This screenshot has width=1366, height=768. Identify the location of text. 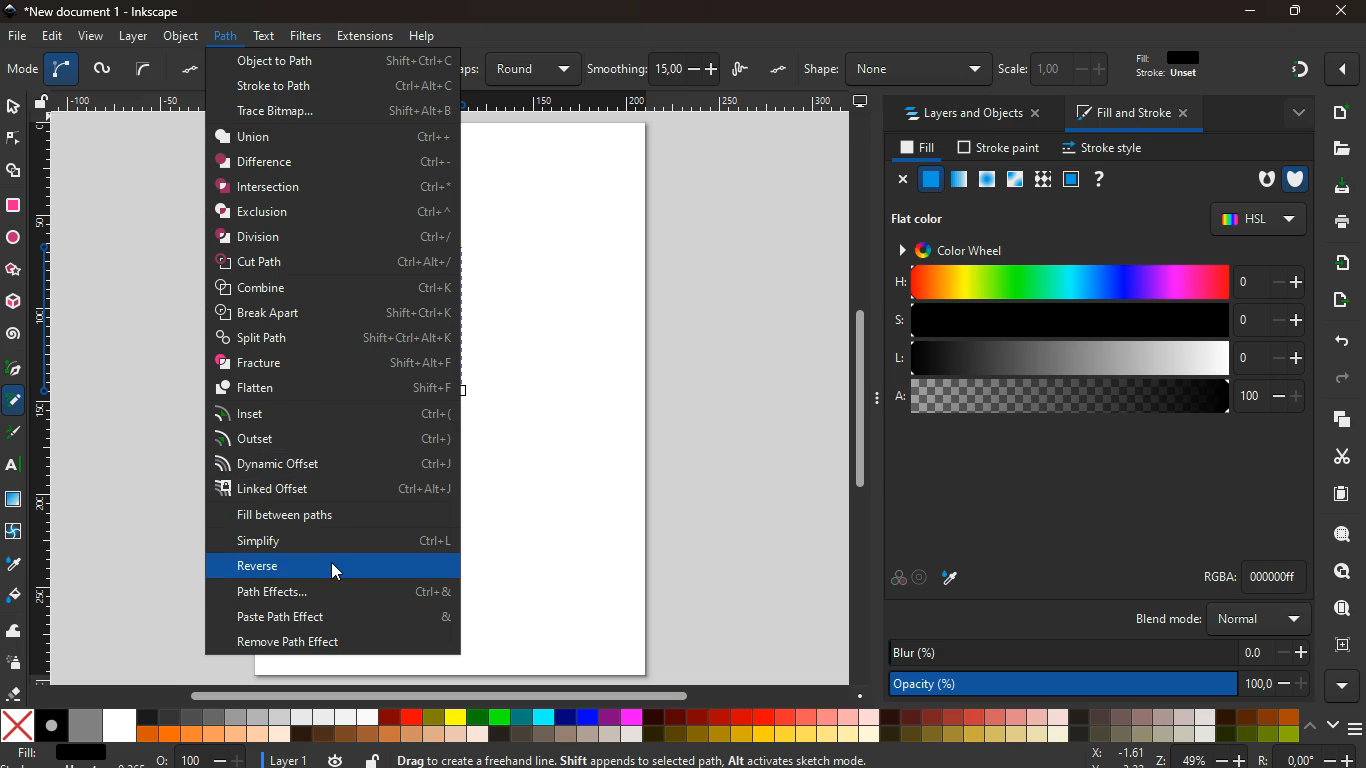
(14, 468).